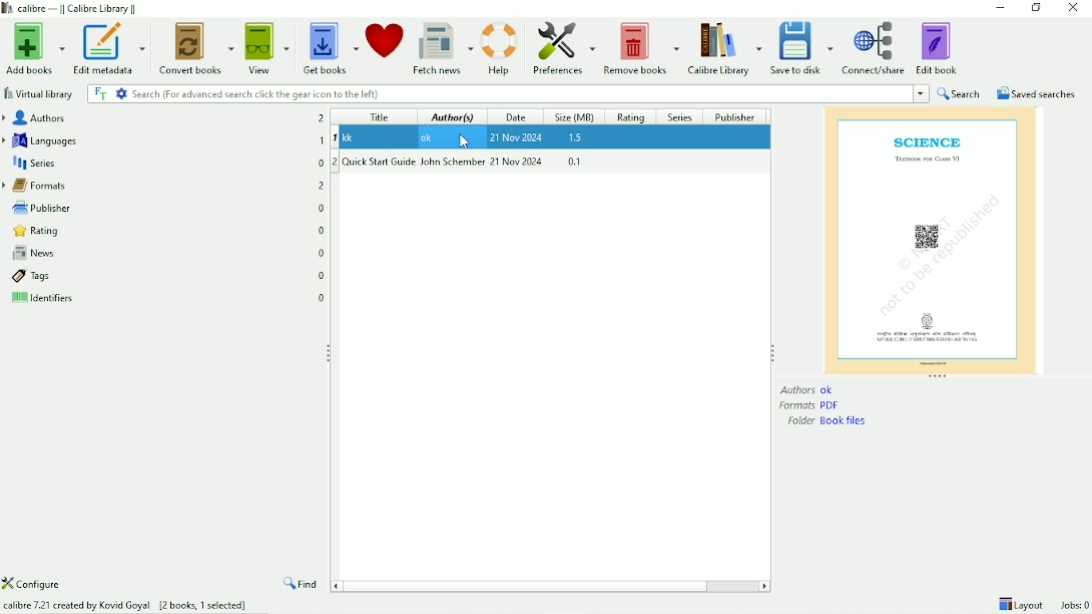  Describe the element at coordinates (873, 49) in the screenshot. I see `Connect/share` at that location.